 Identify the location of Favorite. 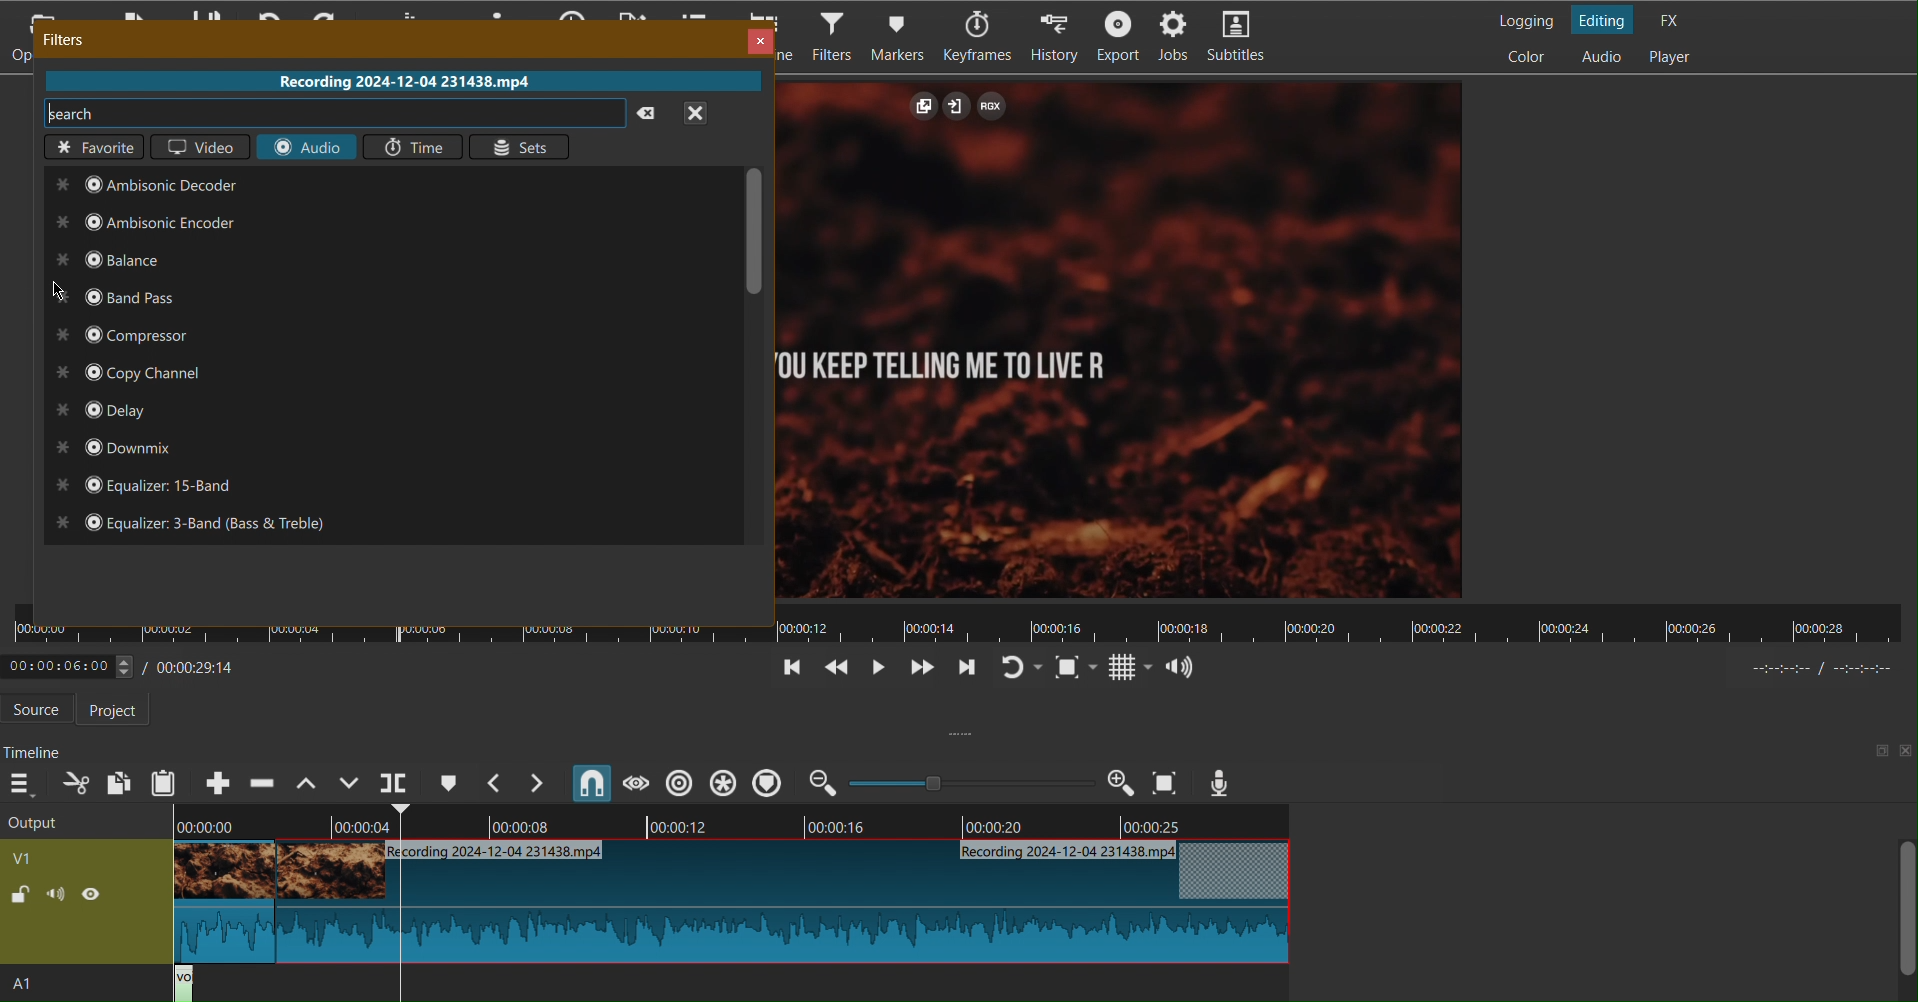
(91, 149).